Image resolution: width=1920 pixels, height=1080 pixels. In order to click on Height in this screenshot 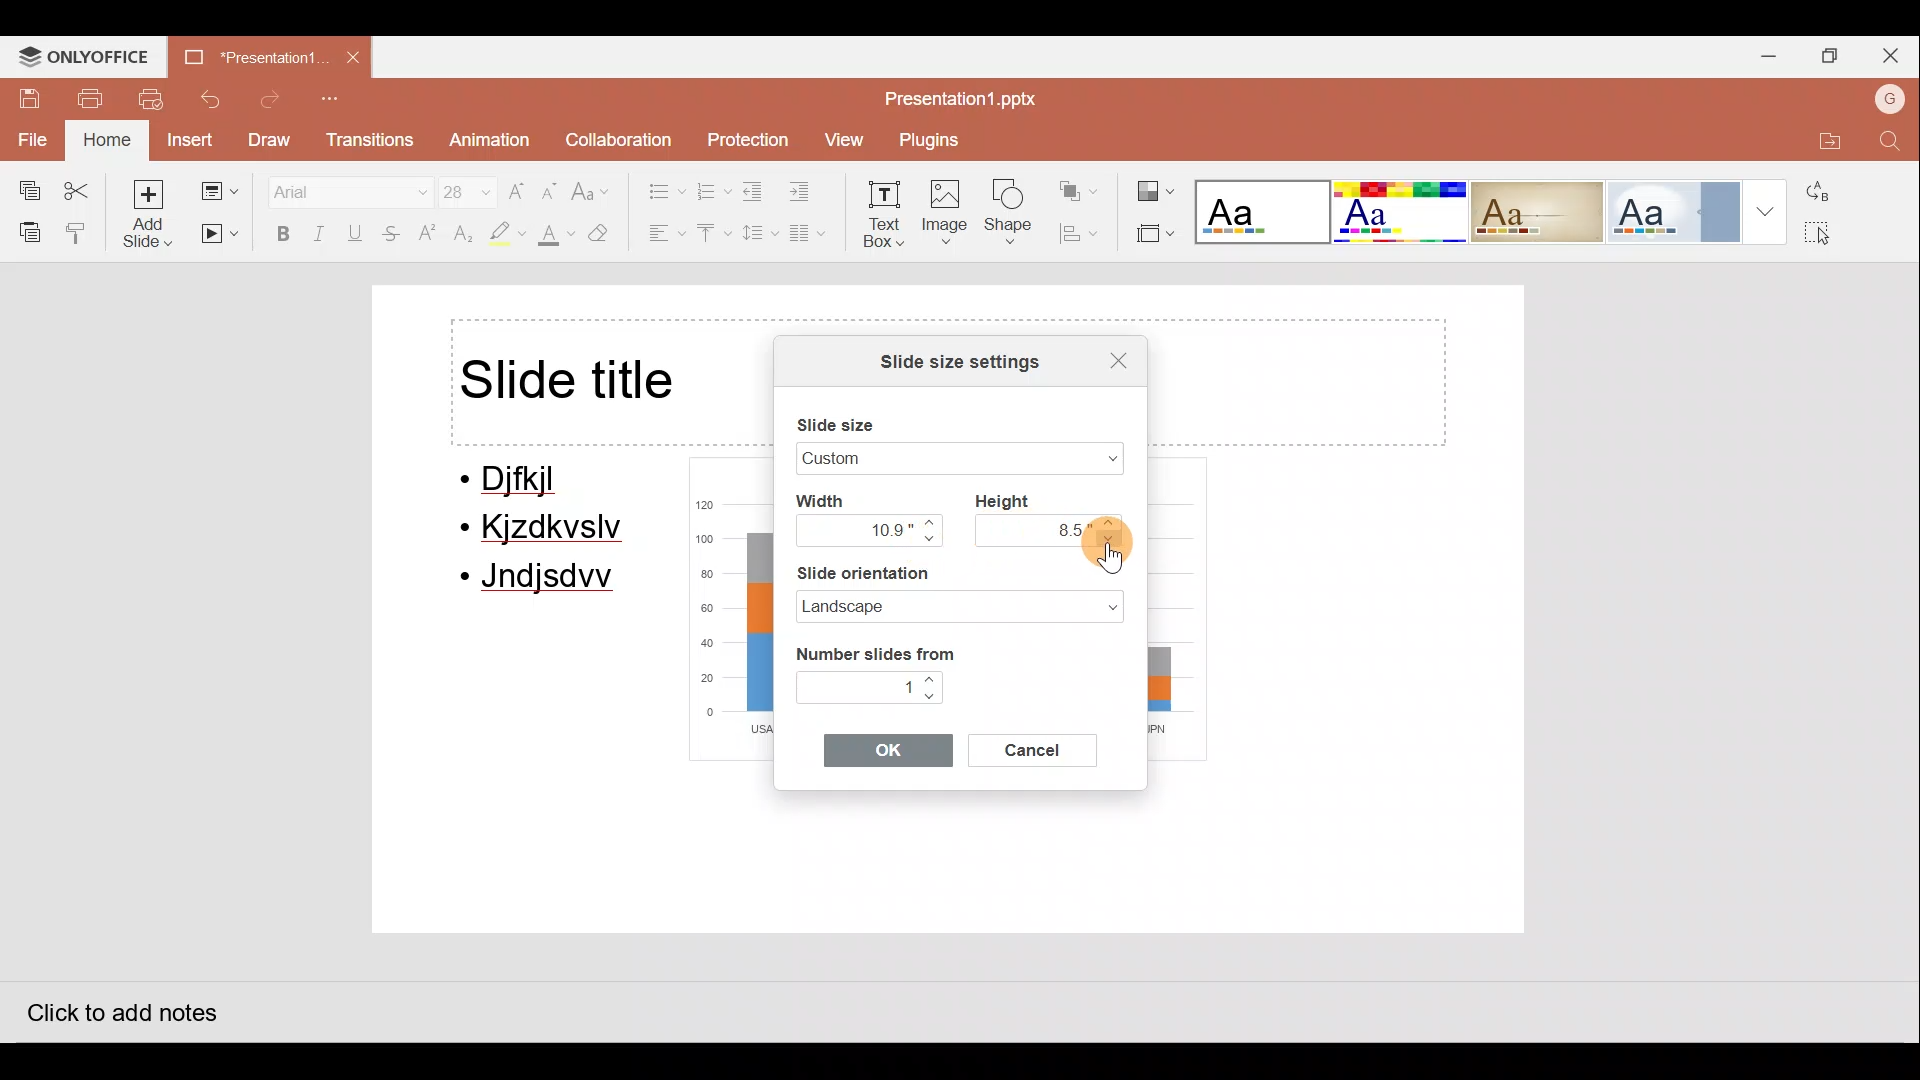, I will do `click(1012, 499)`.